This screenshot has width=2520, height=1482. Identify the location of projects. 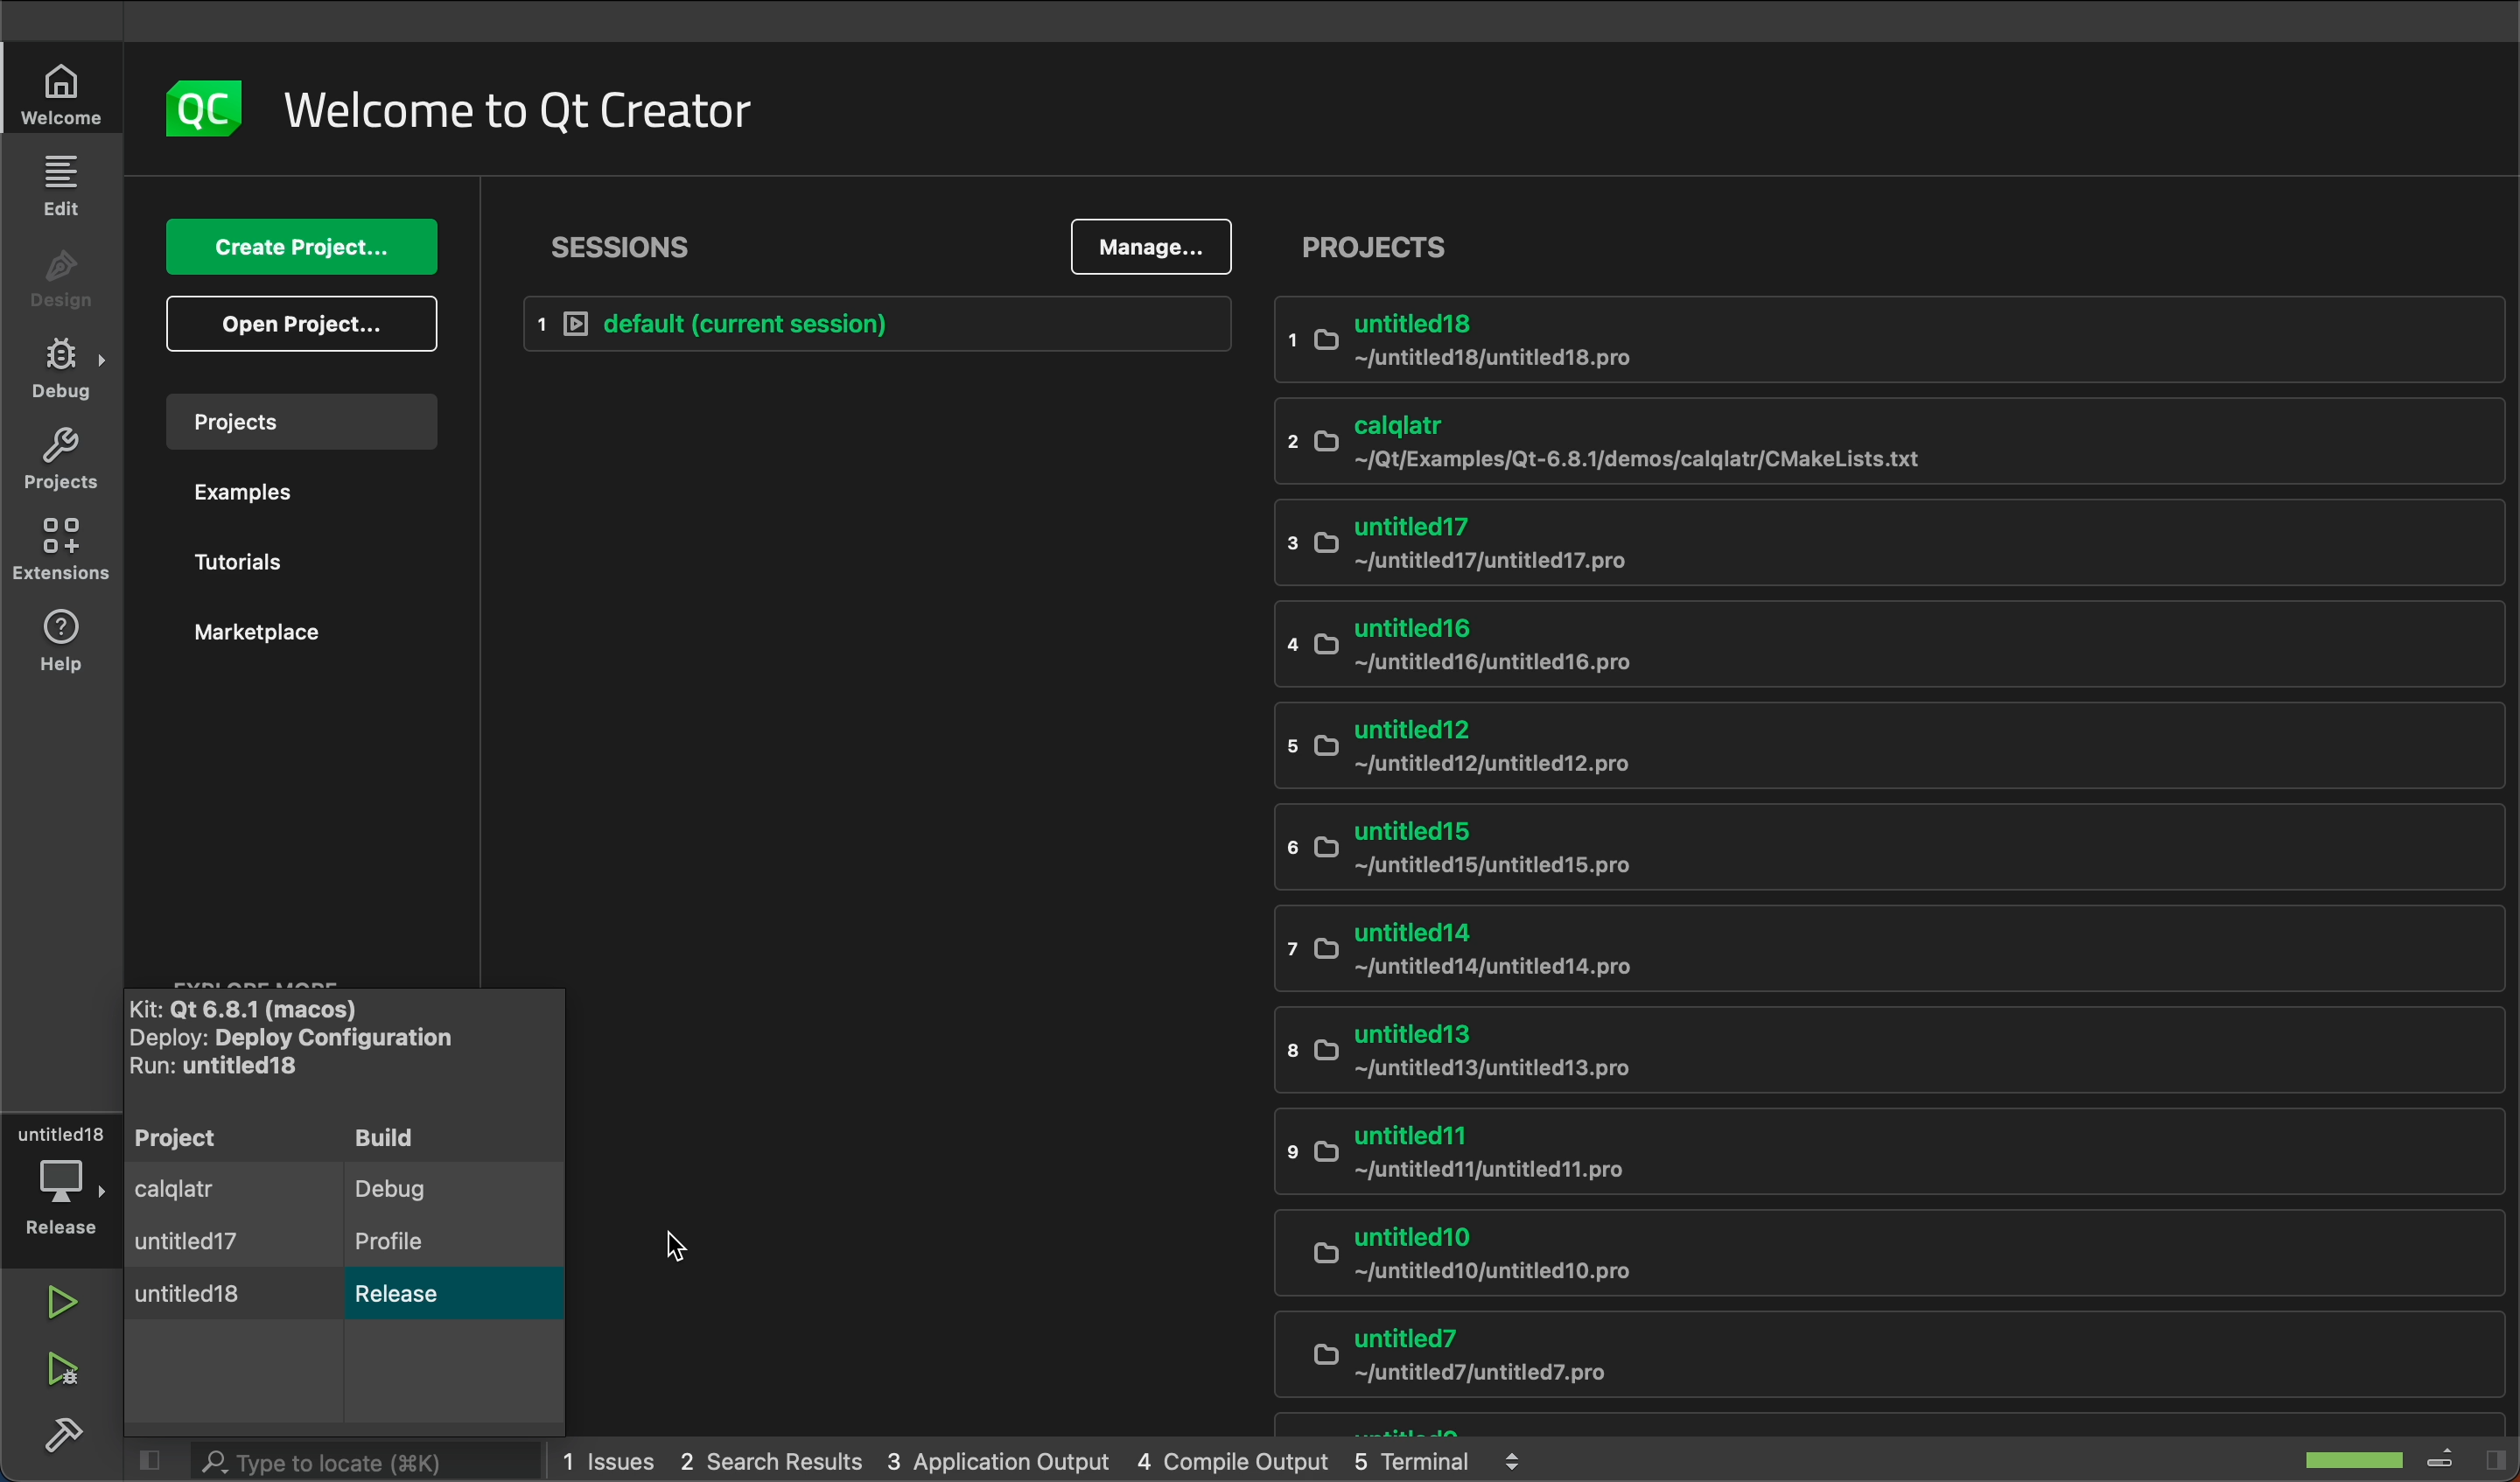
(298, 426).